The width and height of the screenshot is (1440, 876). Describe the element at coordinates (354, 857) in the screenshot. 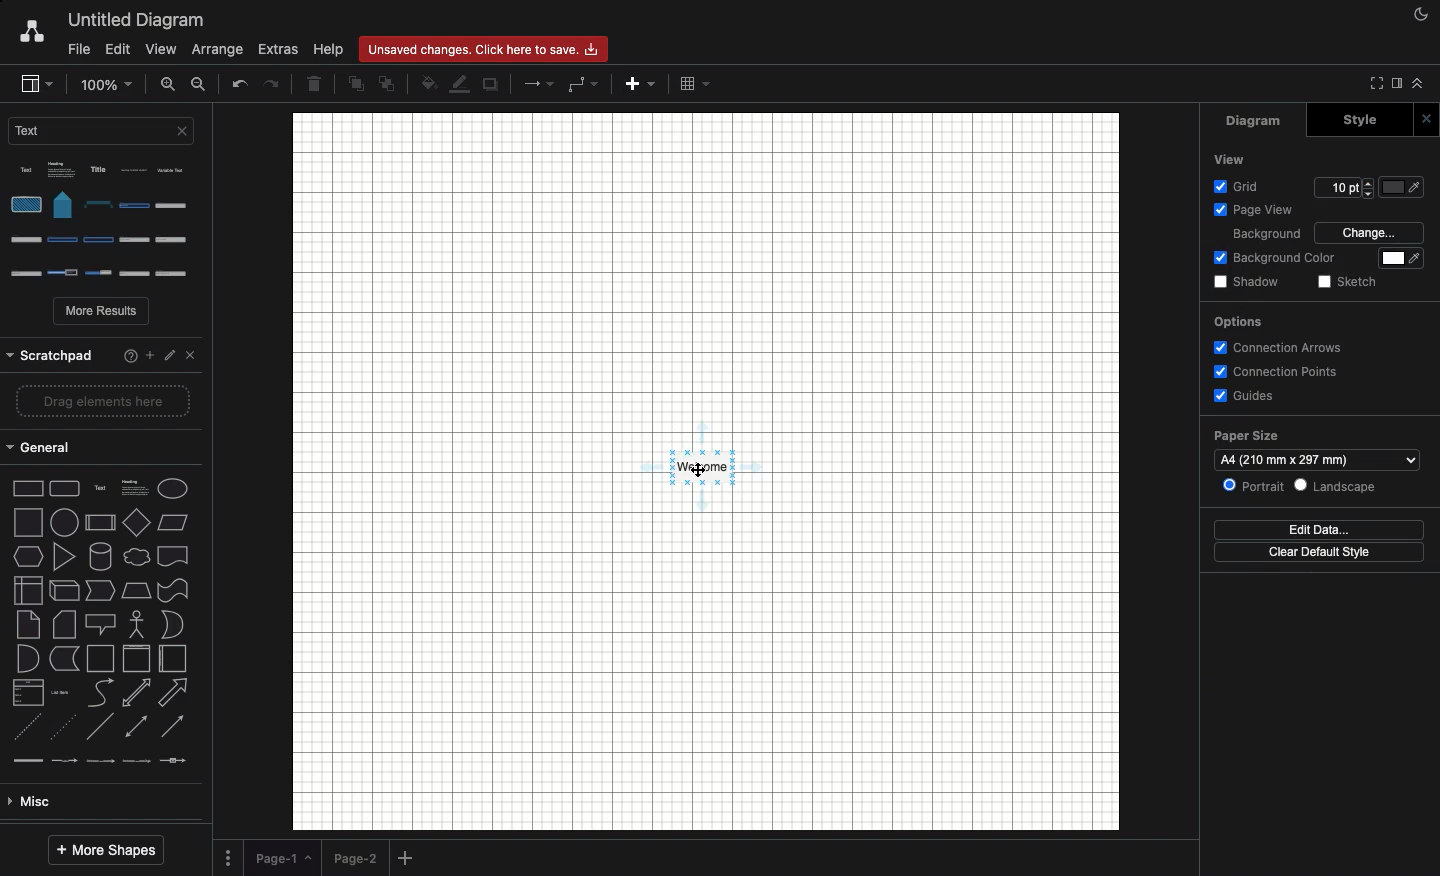

I see `Page 2` at that location.